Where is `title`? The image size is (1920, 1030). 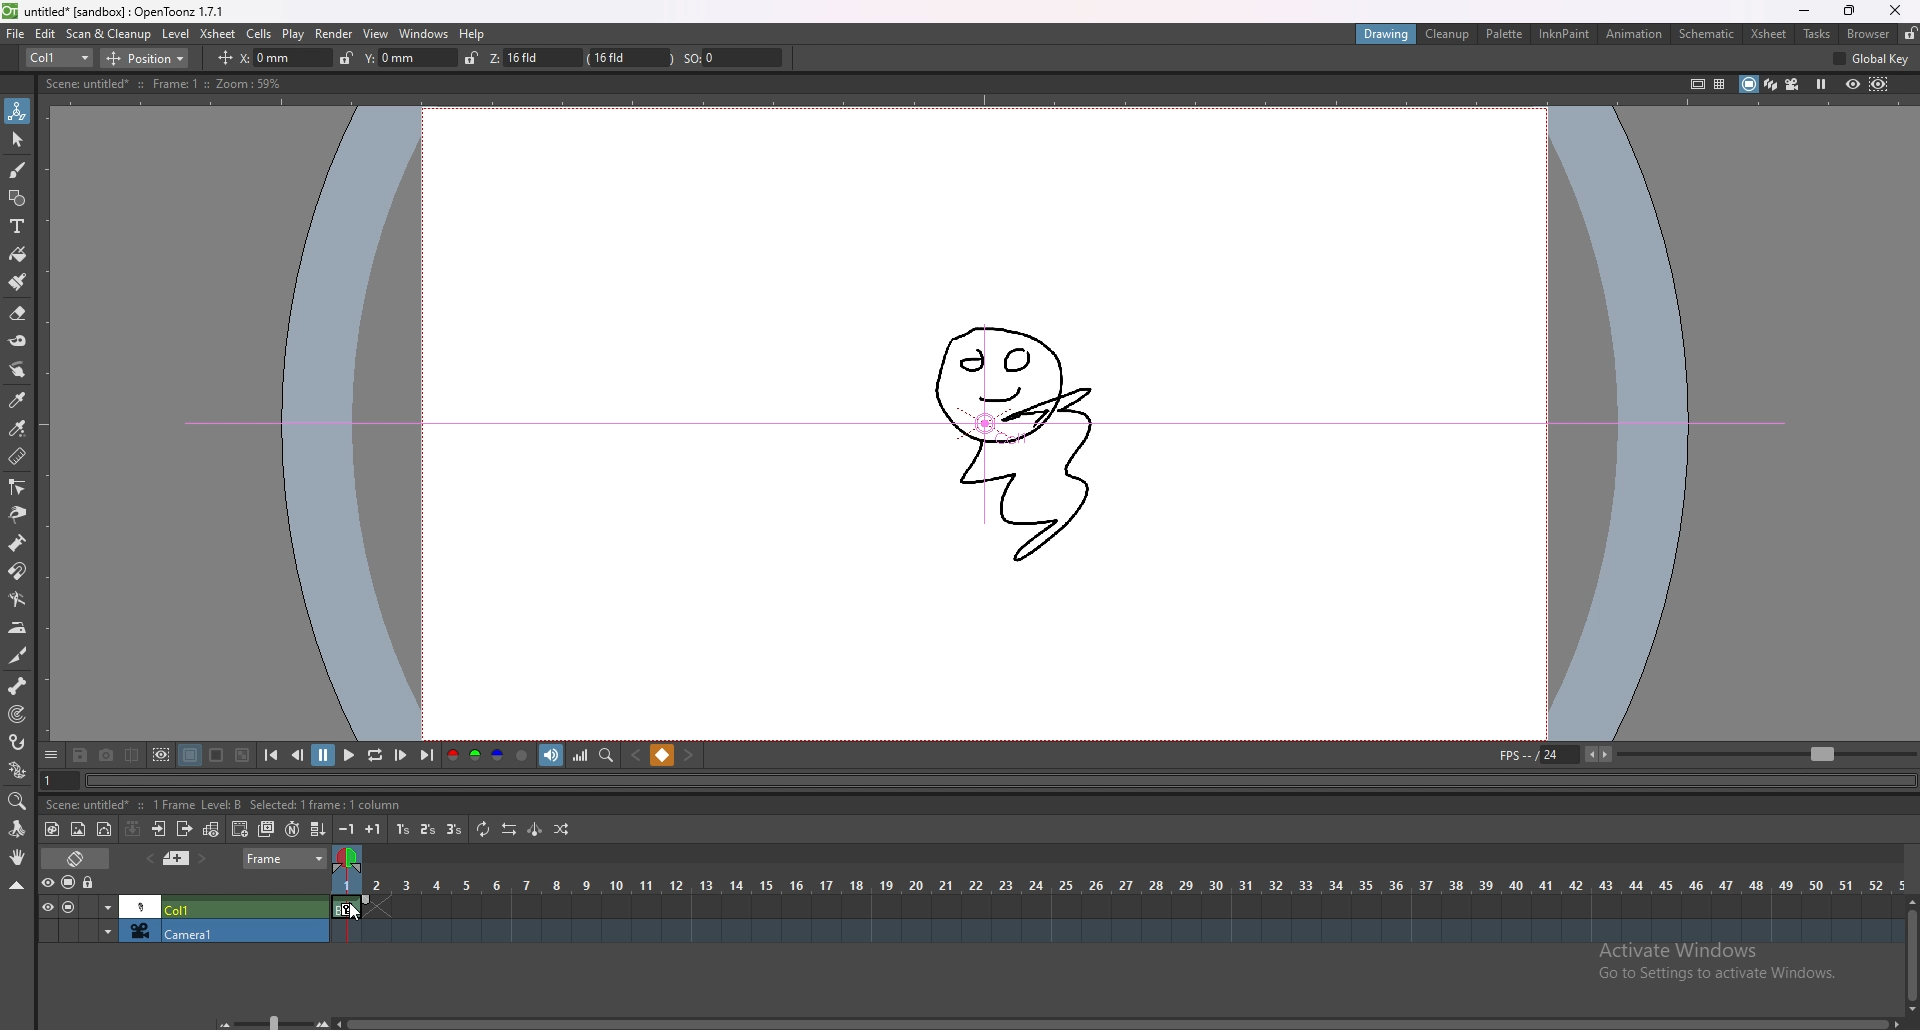
title is located at coordinates (118, 11).